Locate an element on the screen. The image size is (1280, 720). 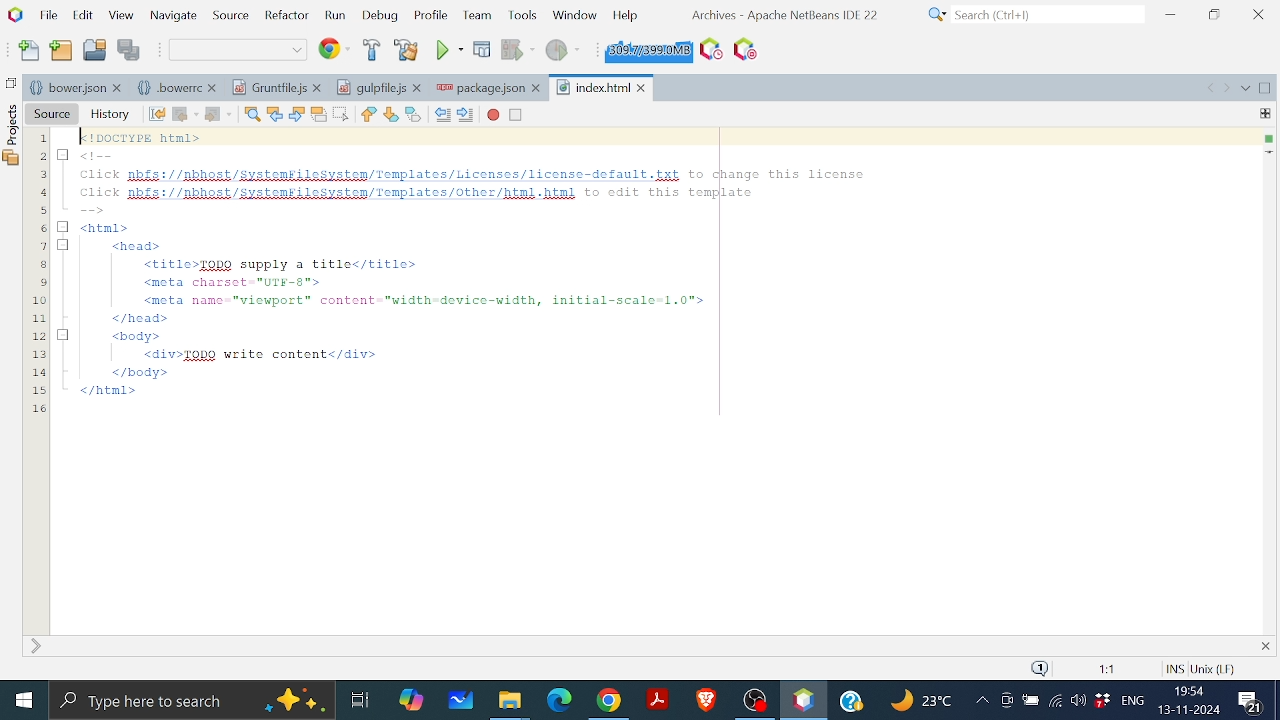
Find previous occurence is located at coordinates (276, 114).